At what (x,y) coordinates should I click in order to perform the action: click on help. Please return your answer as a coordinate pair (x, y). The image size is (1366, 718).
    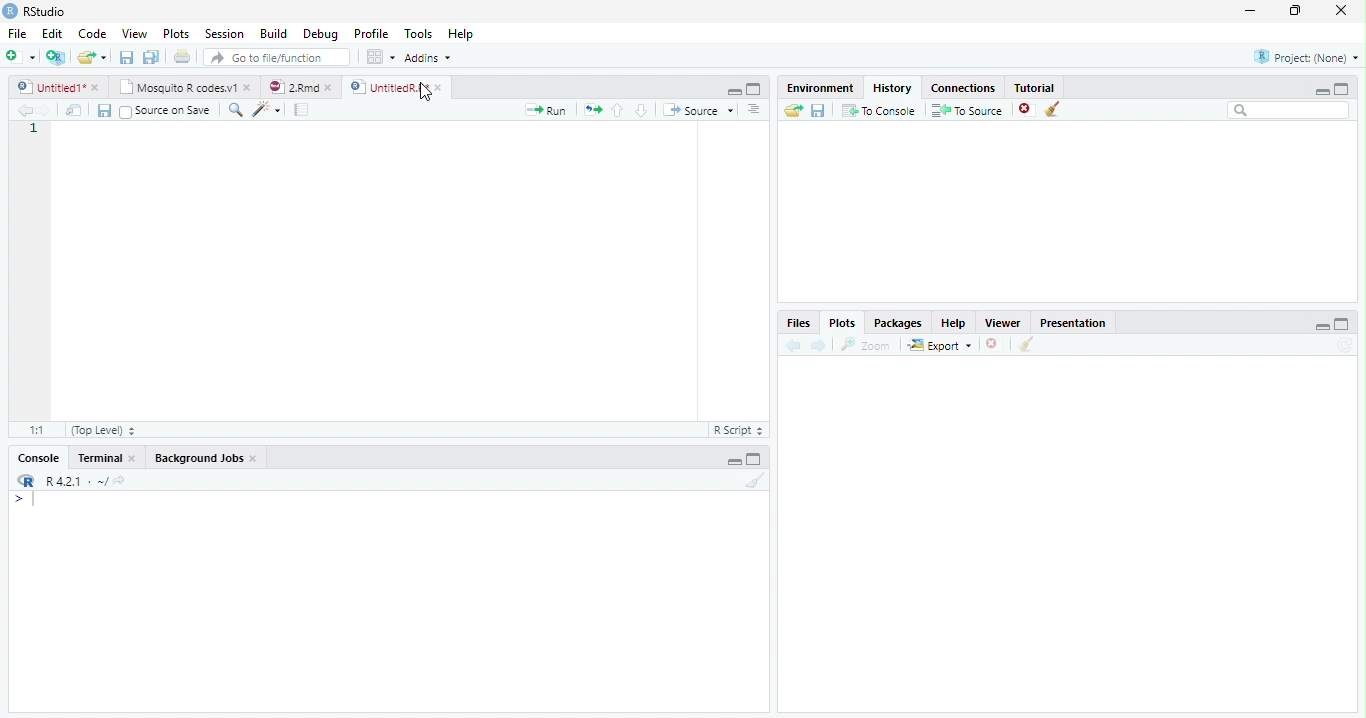
    Looking at the image, I should click on (954, 323).